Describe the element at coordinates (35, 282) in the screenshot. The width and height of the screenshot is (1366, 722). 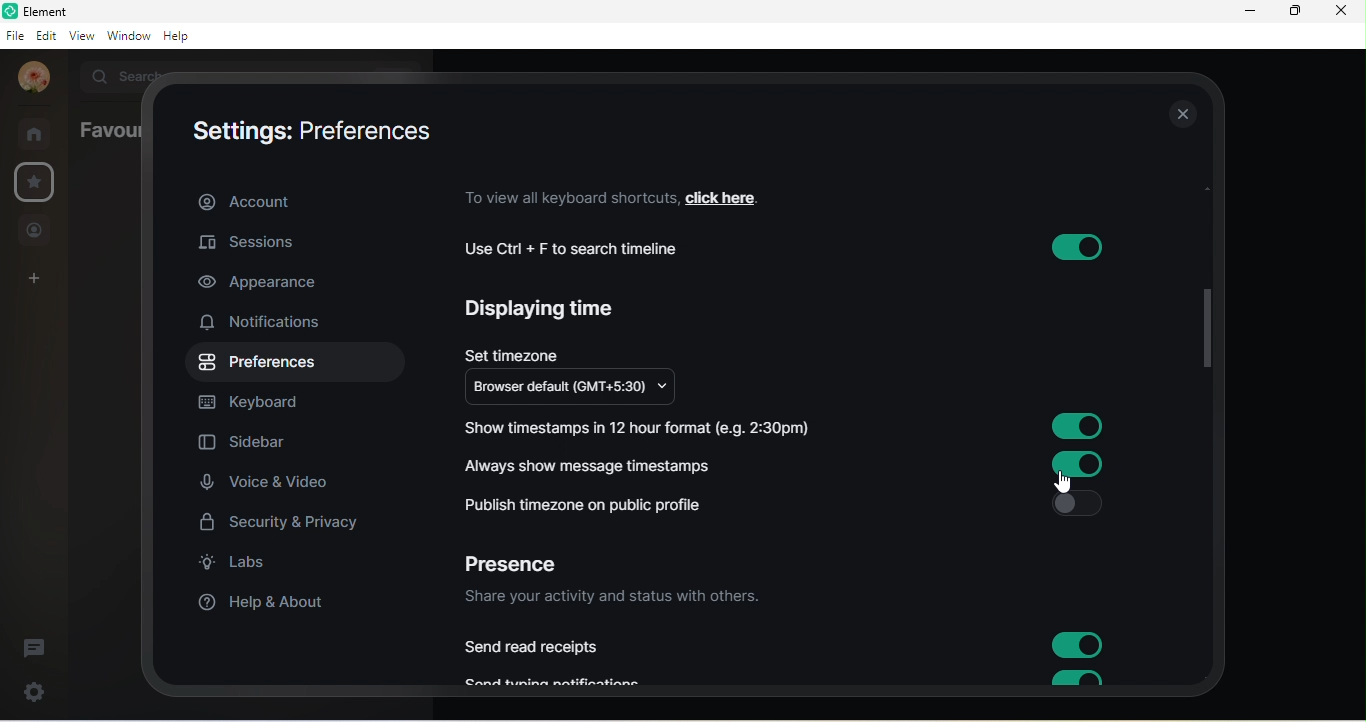
I see `add space` at that location.